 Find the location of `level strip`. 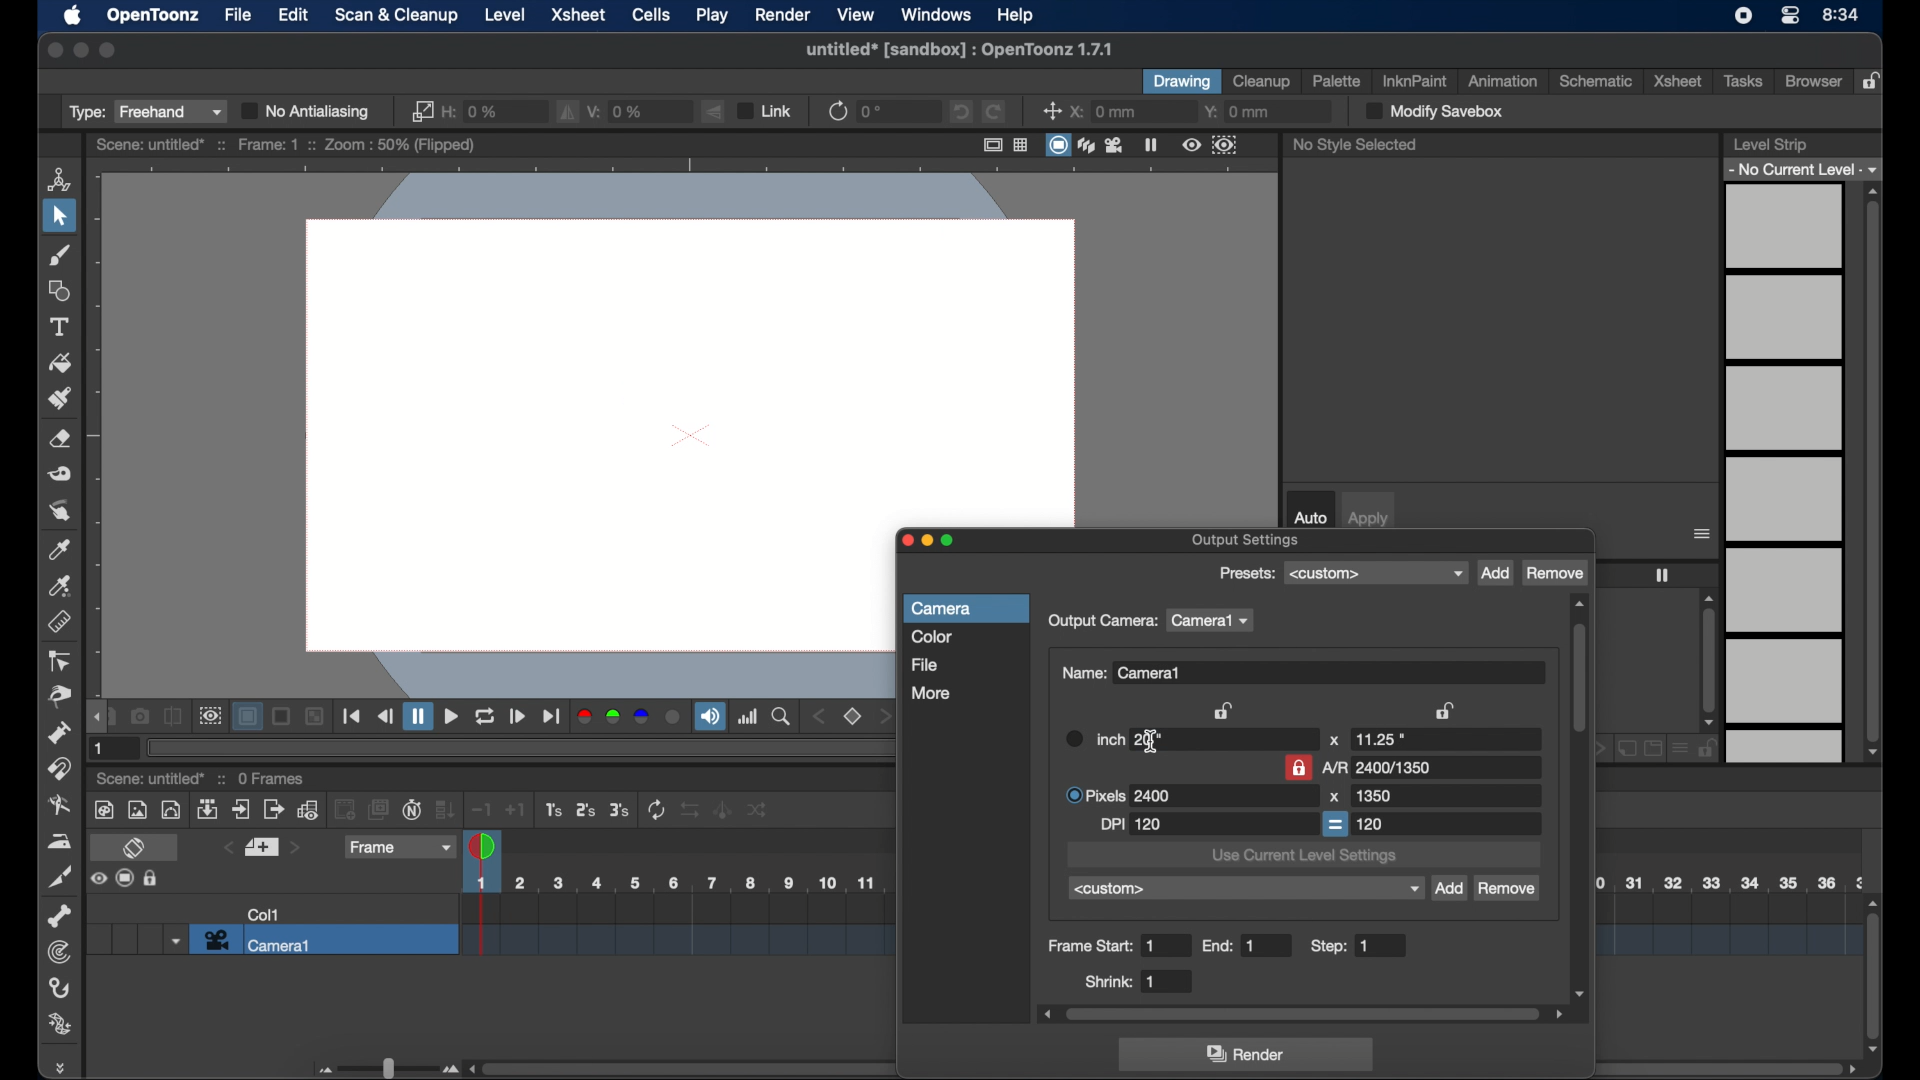

level strip is located at coordinates (1769, 144).